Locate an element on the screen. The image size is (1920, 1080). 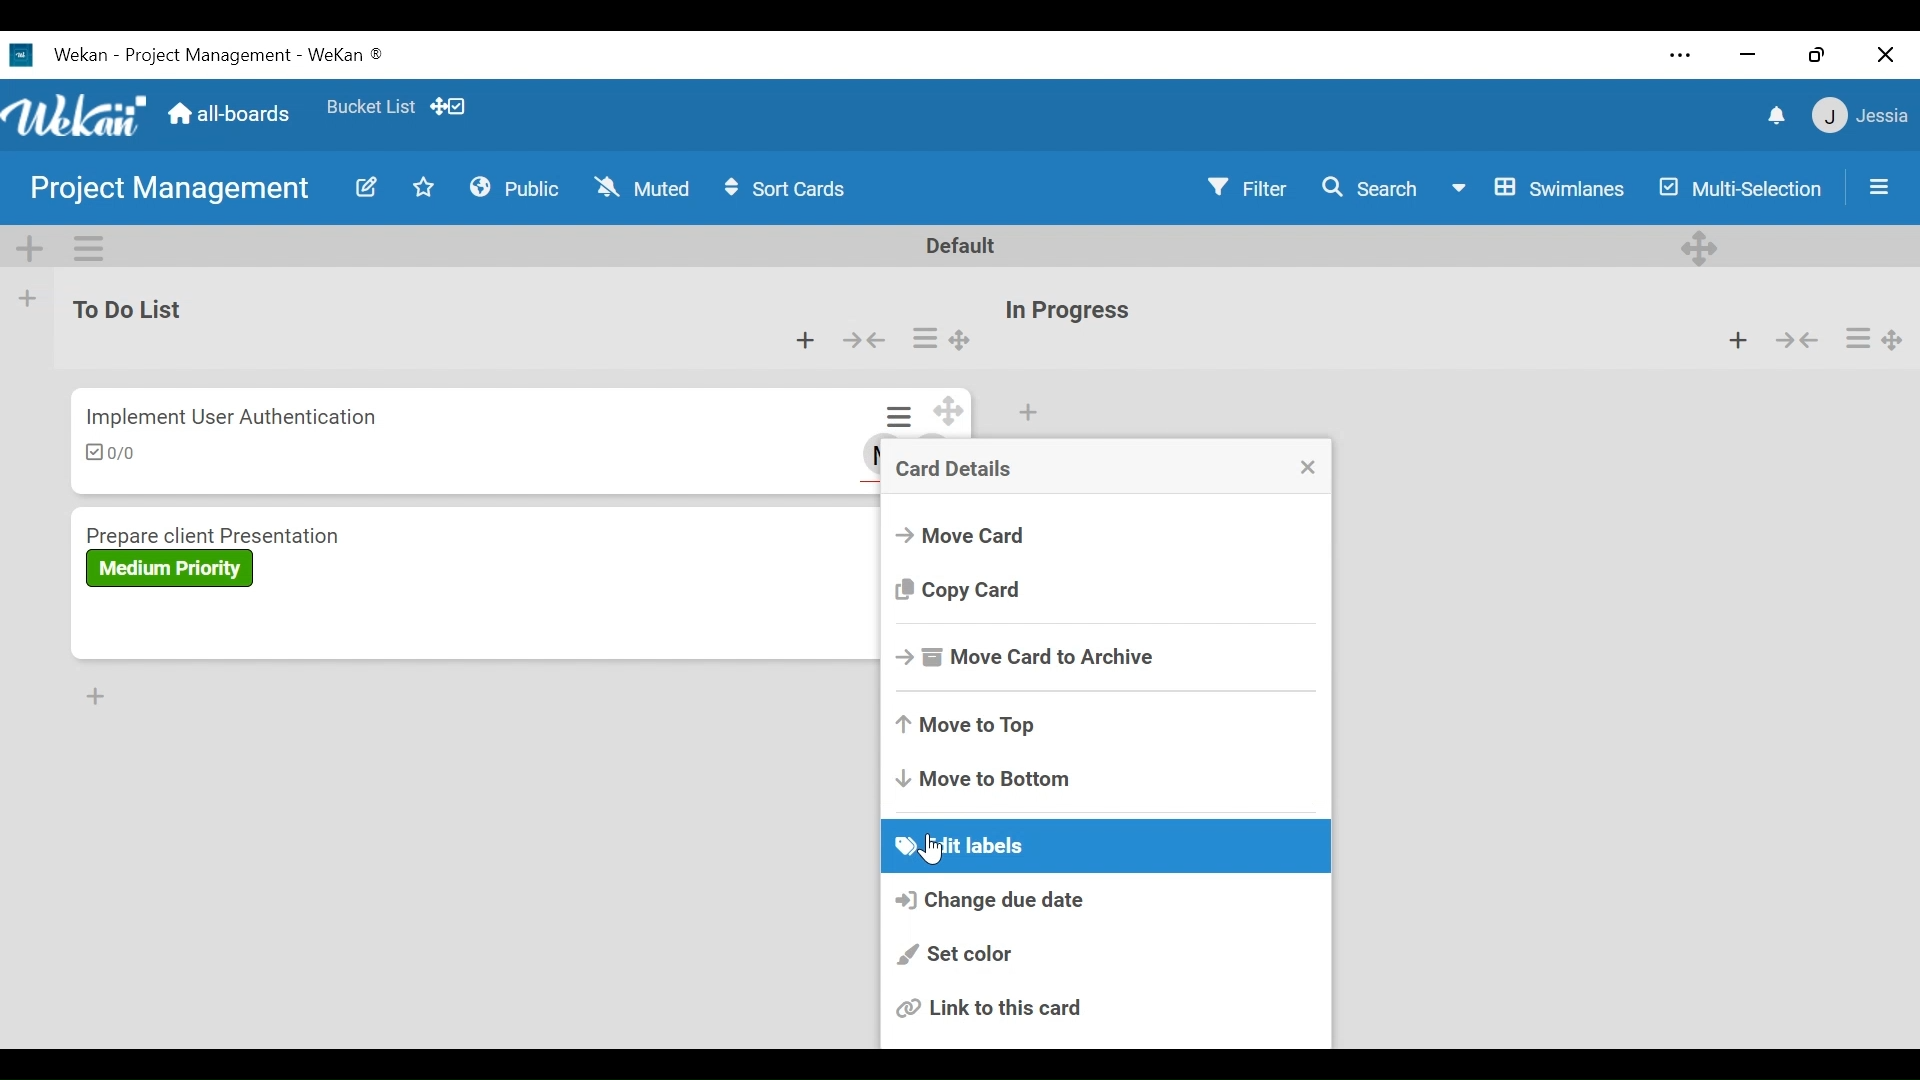
Add card to top of the list is located at coordinates (806, 342).